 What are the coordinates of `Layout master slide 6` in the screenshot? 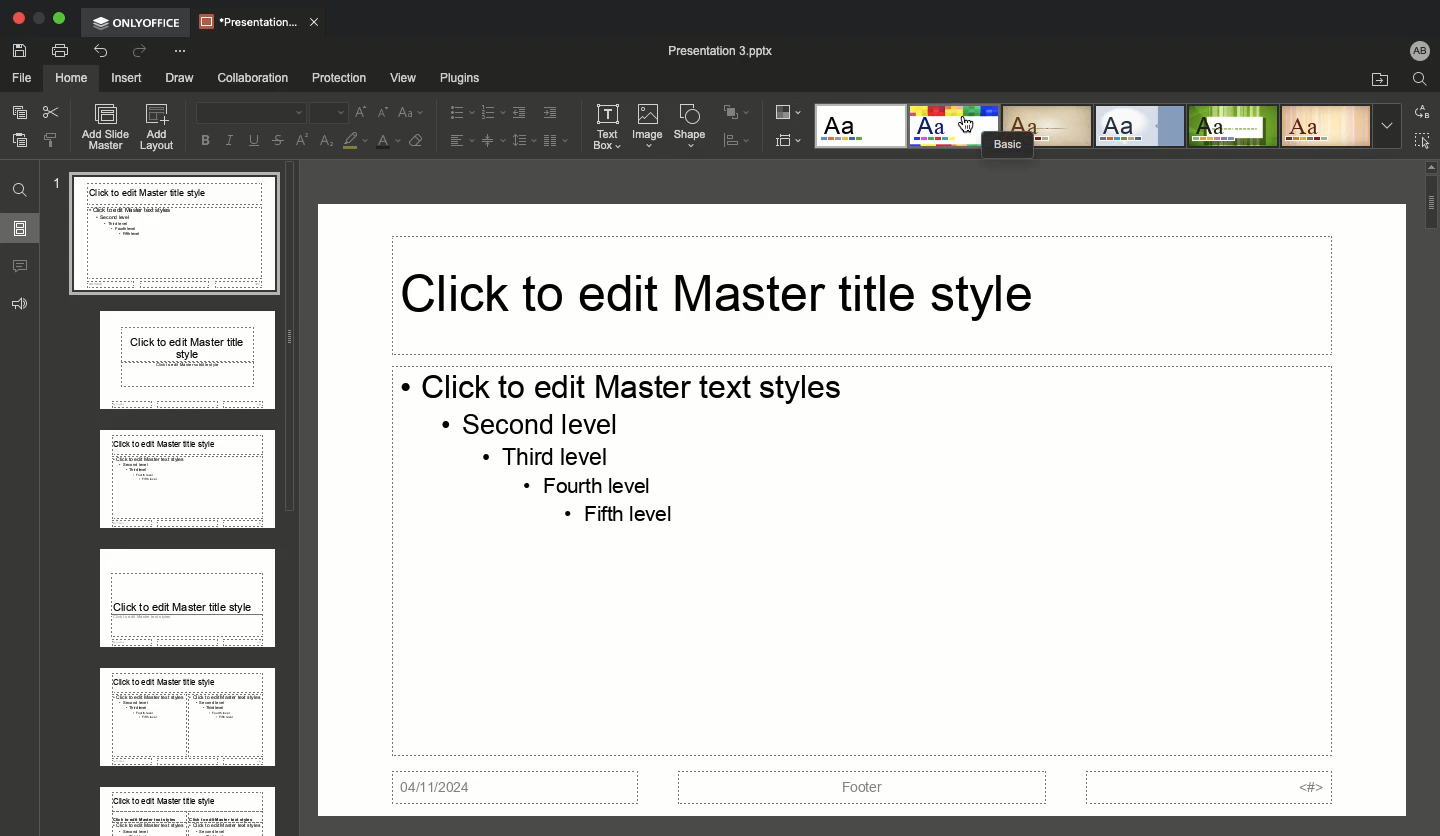 It's located at (185, 807).